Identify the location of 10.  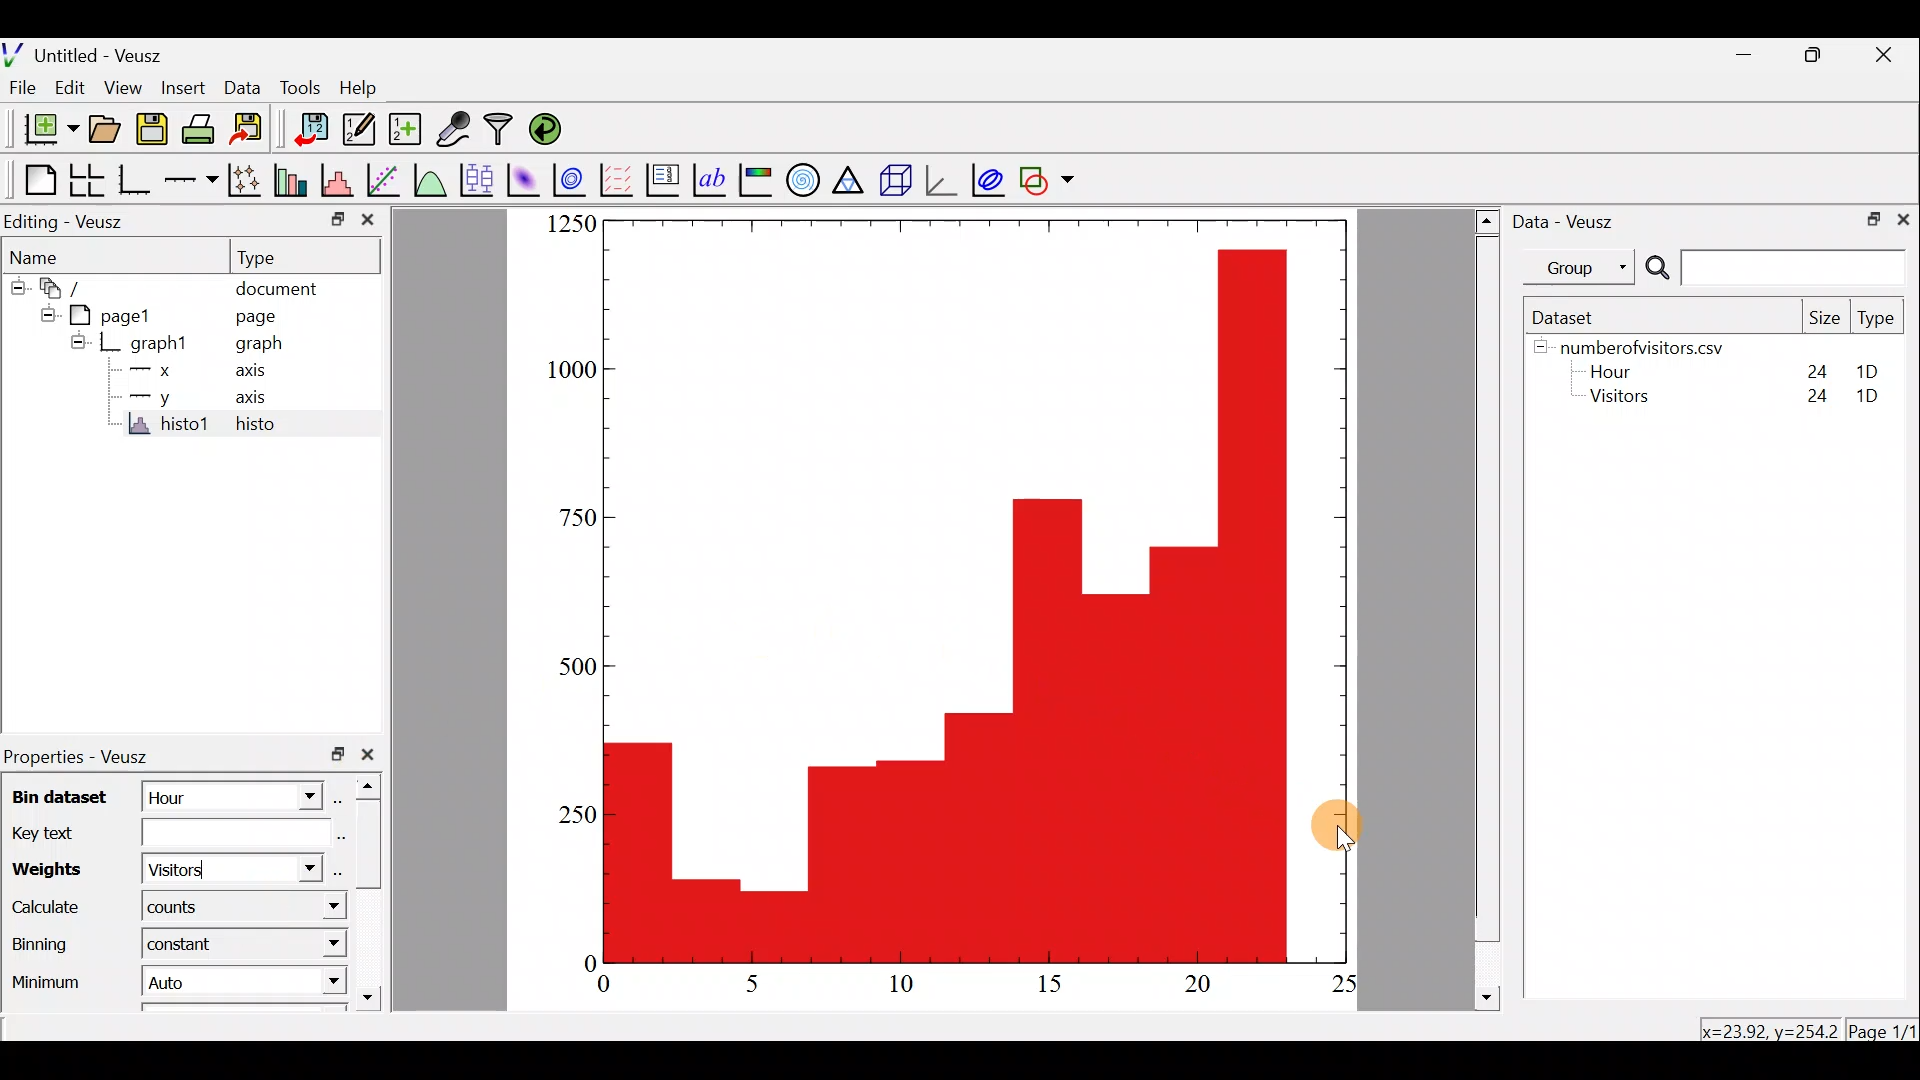
(908, 985).